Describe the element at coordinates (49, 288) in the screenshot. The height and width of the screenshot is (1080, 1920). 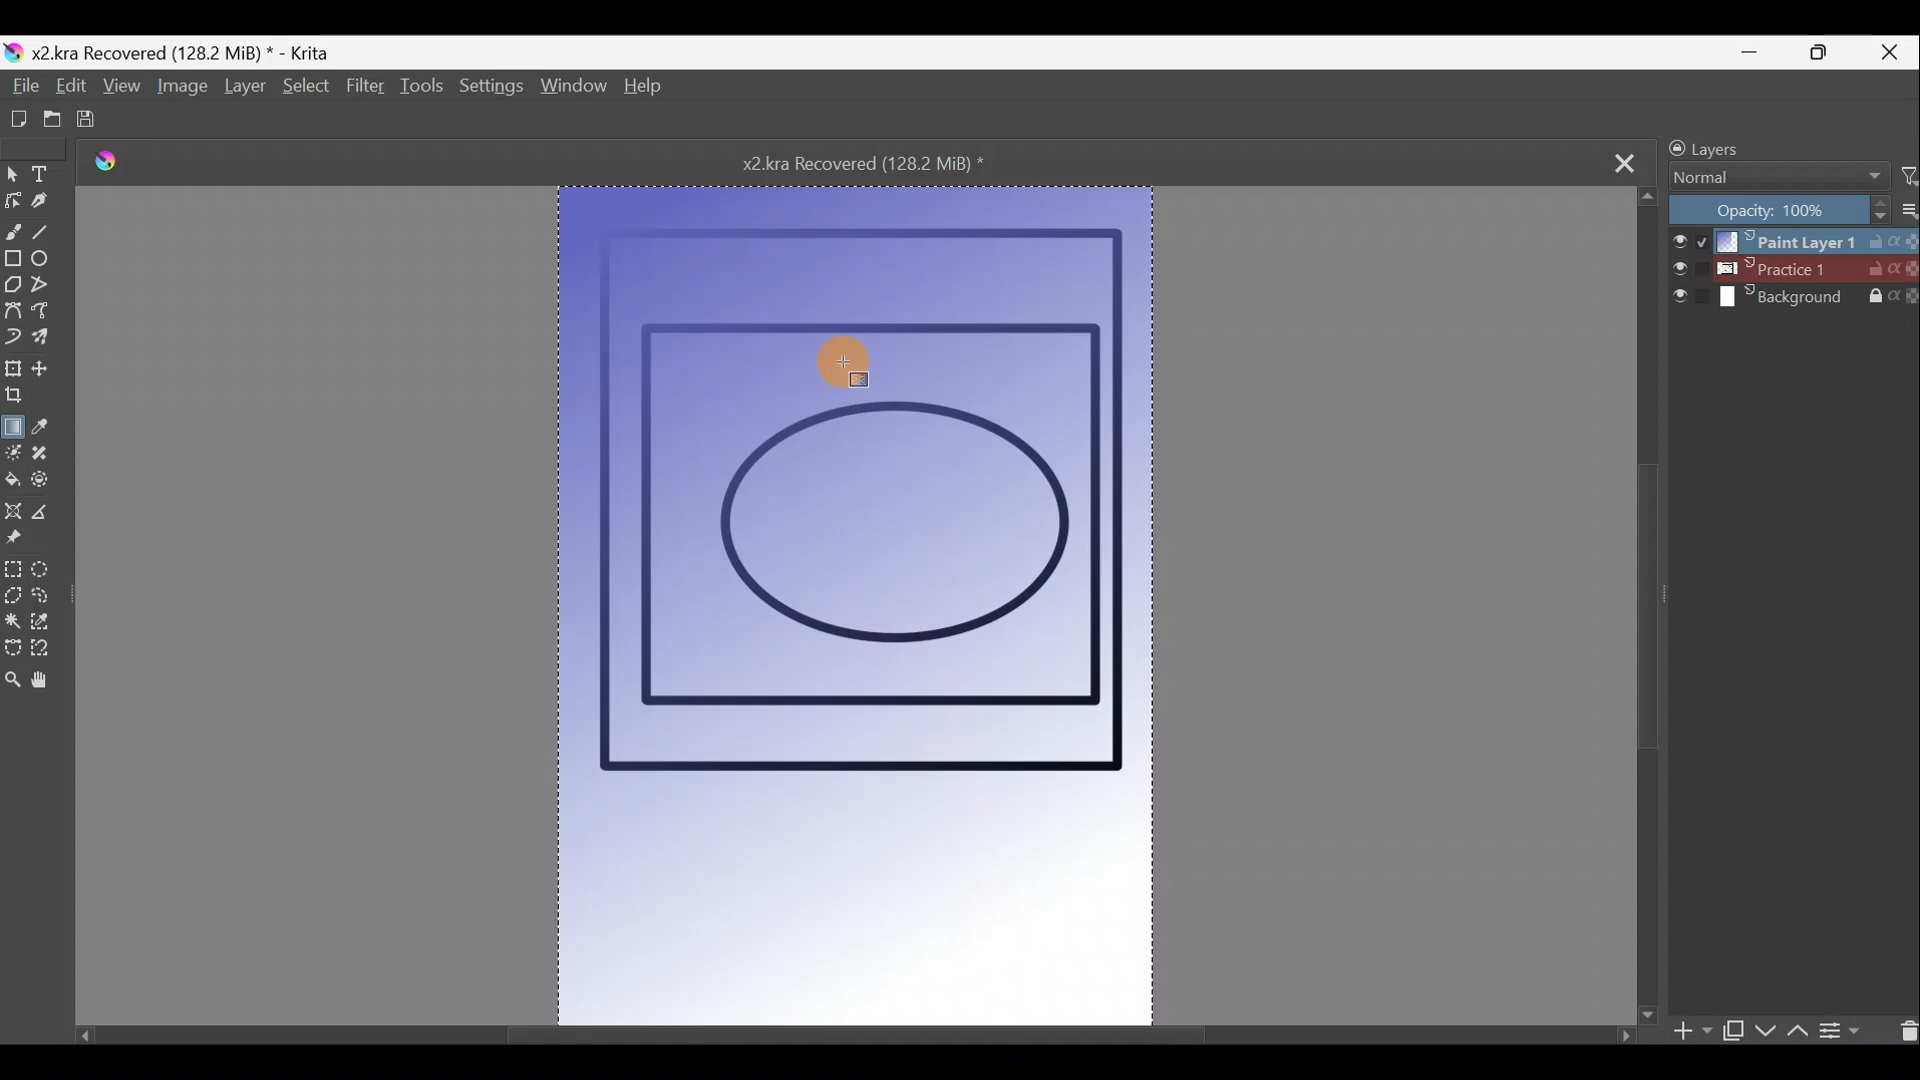
I see `Polyline tool` at that location.